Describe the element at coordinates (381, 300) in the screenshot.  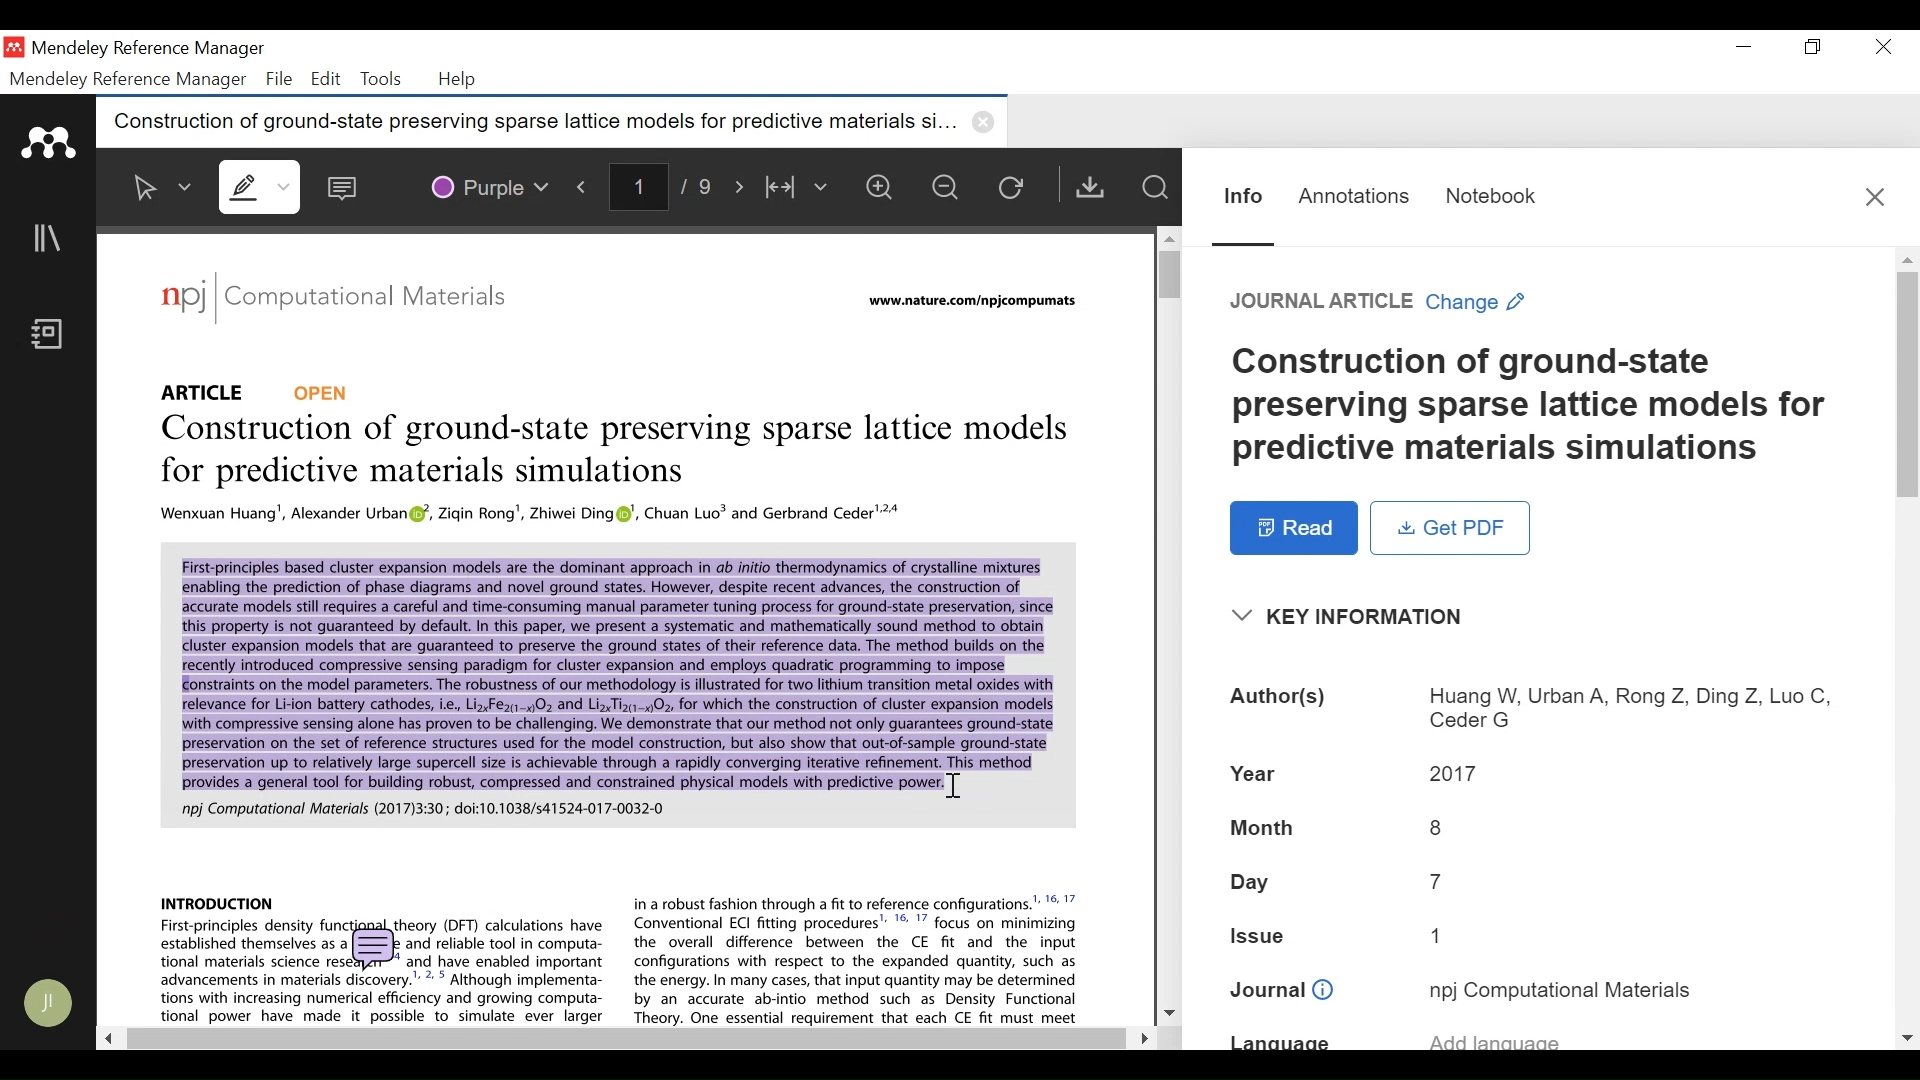
I see `Journal` at that location.